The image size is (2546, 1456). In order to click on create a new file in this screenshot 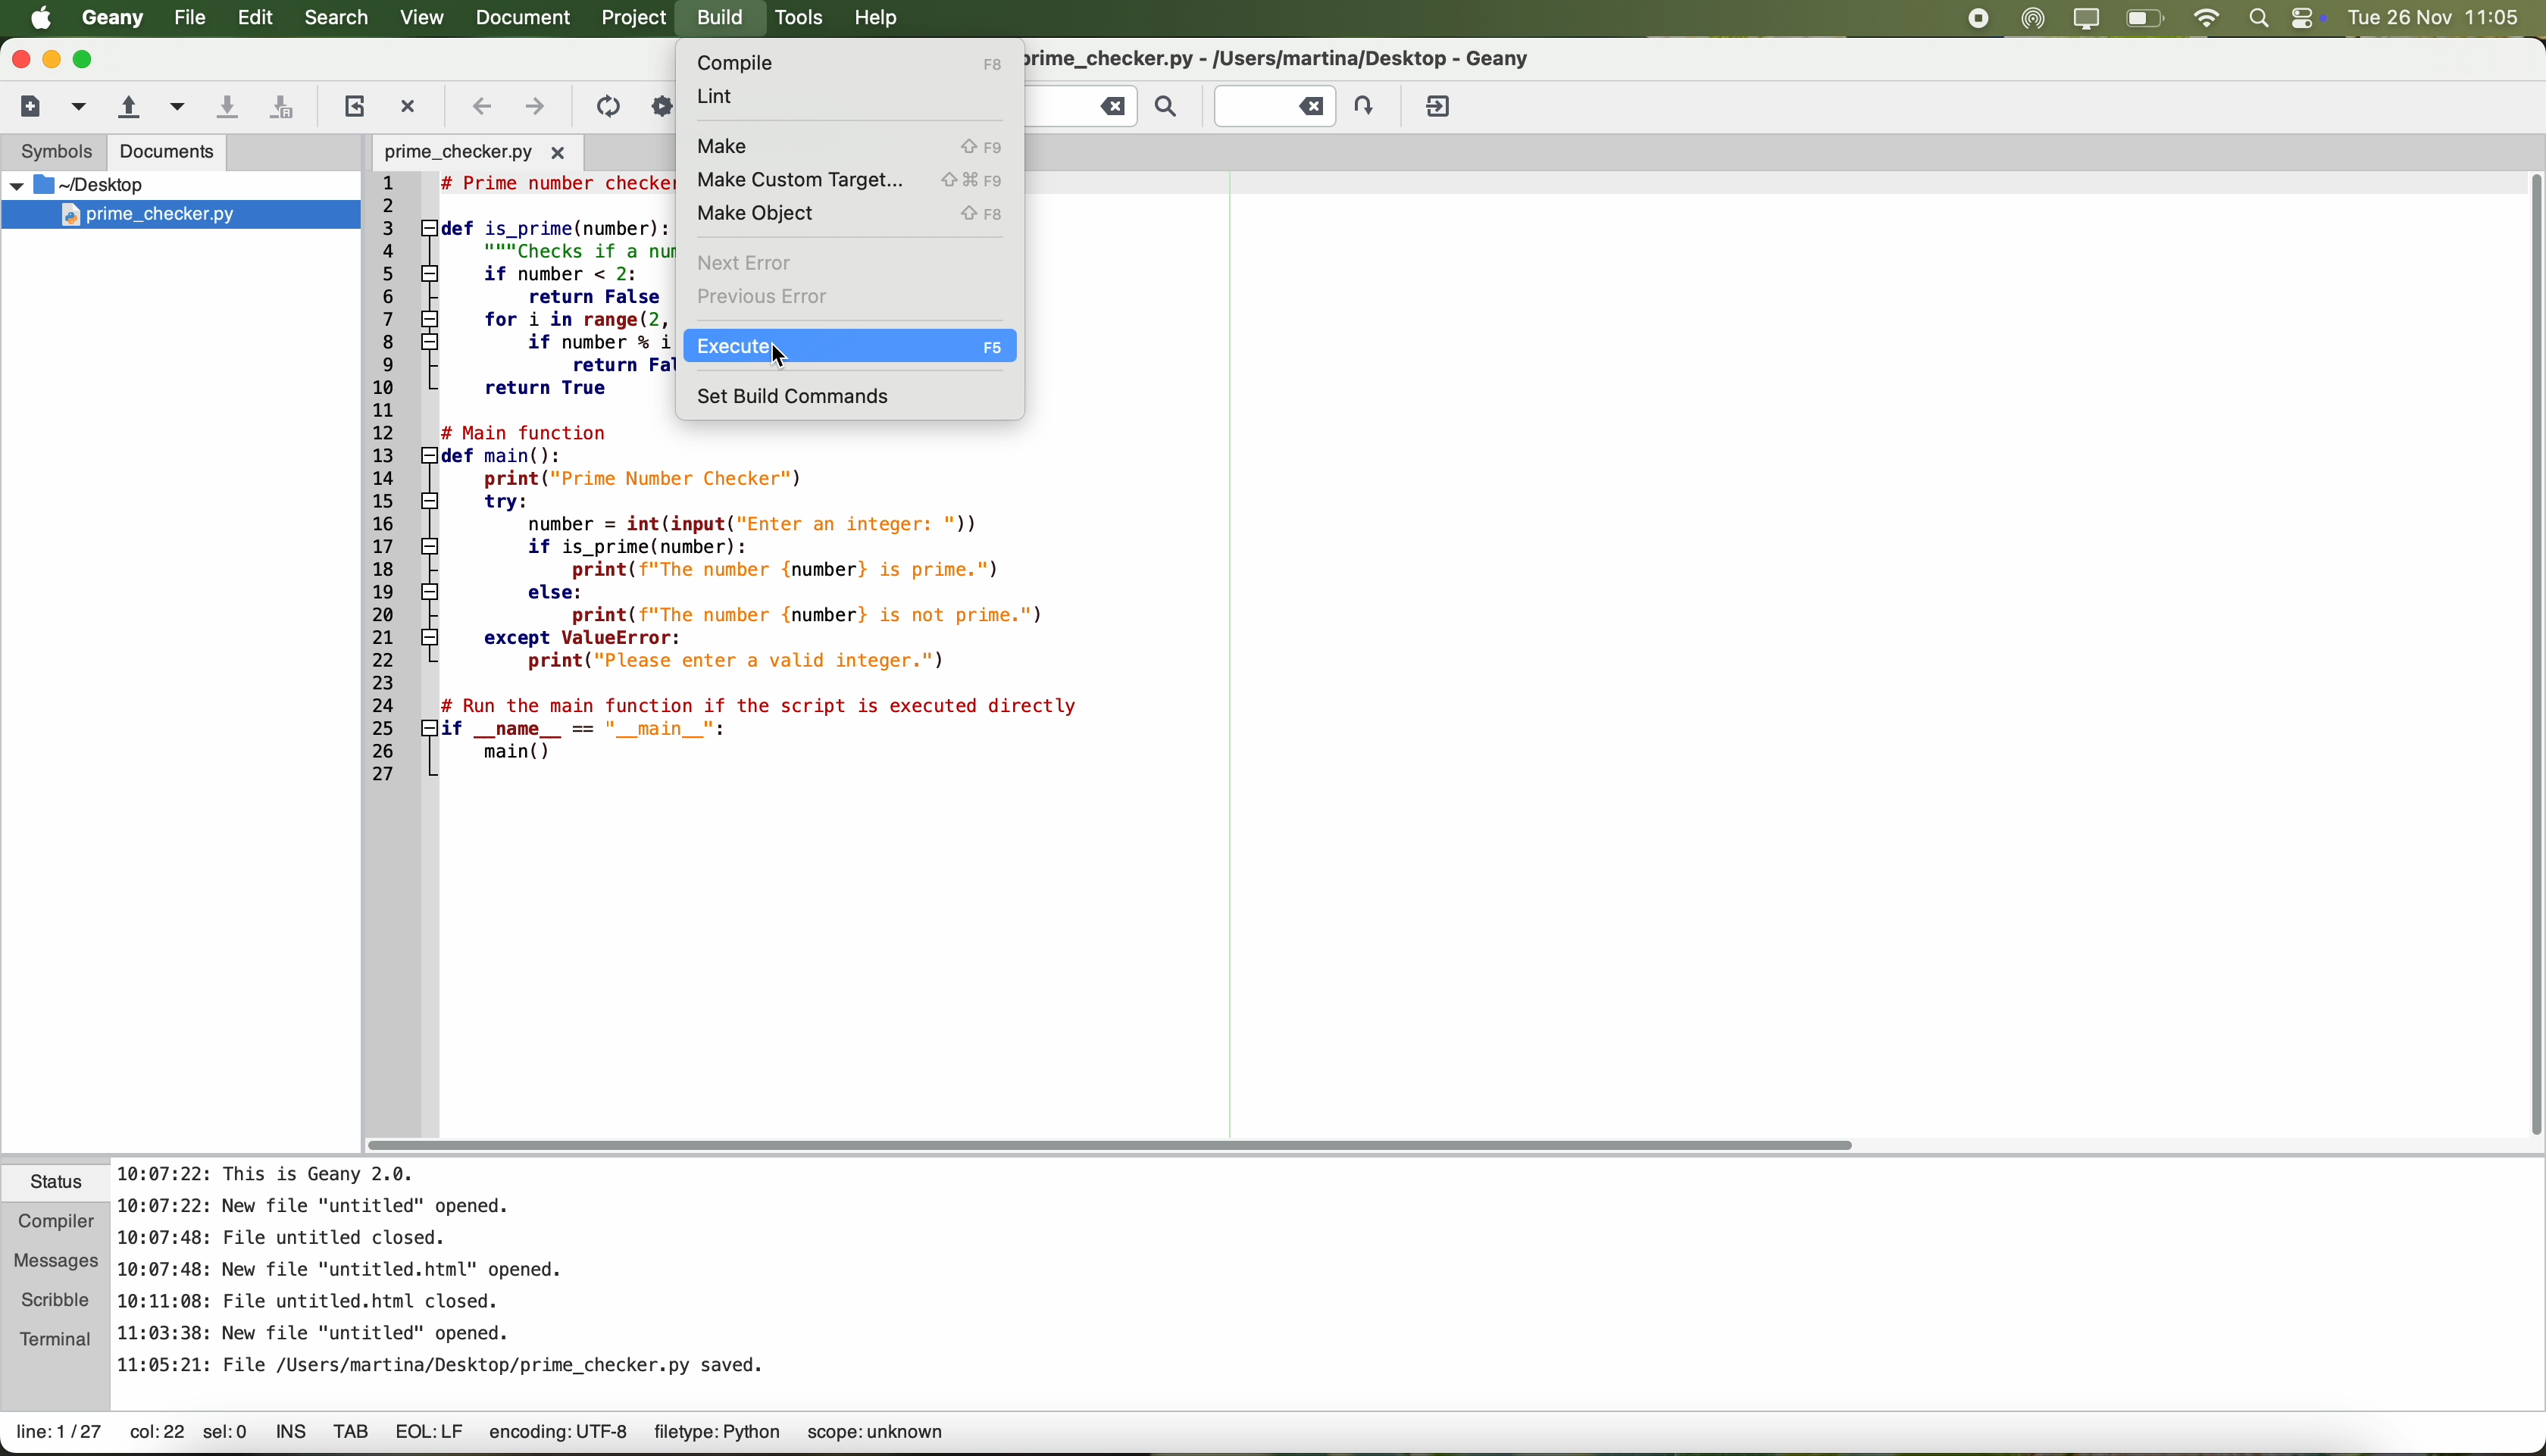, I will do `click(30, 106)`.